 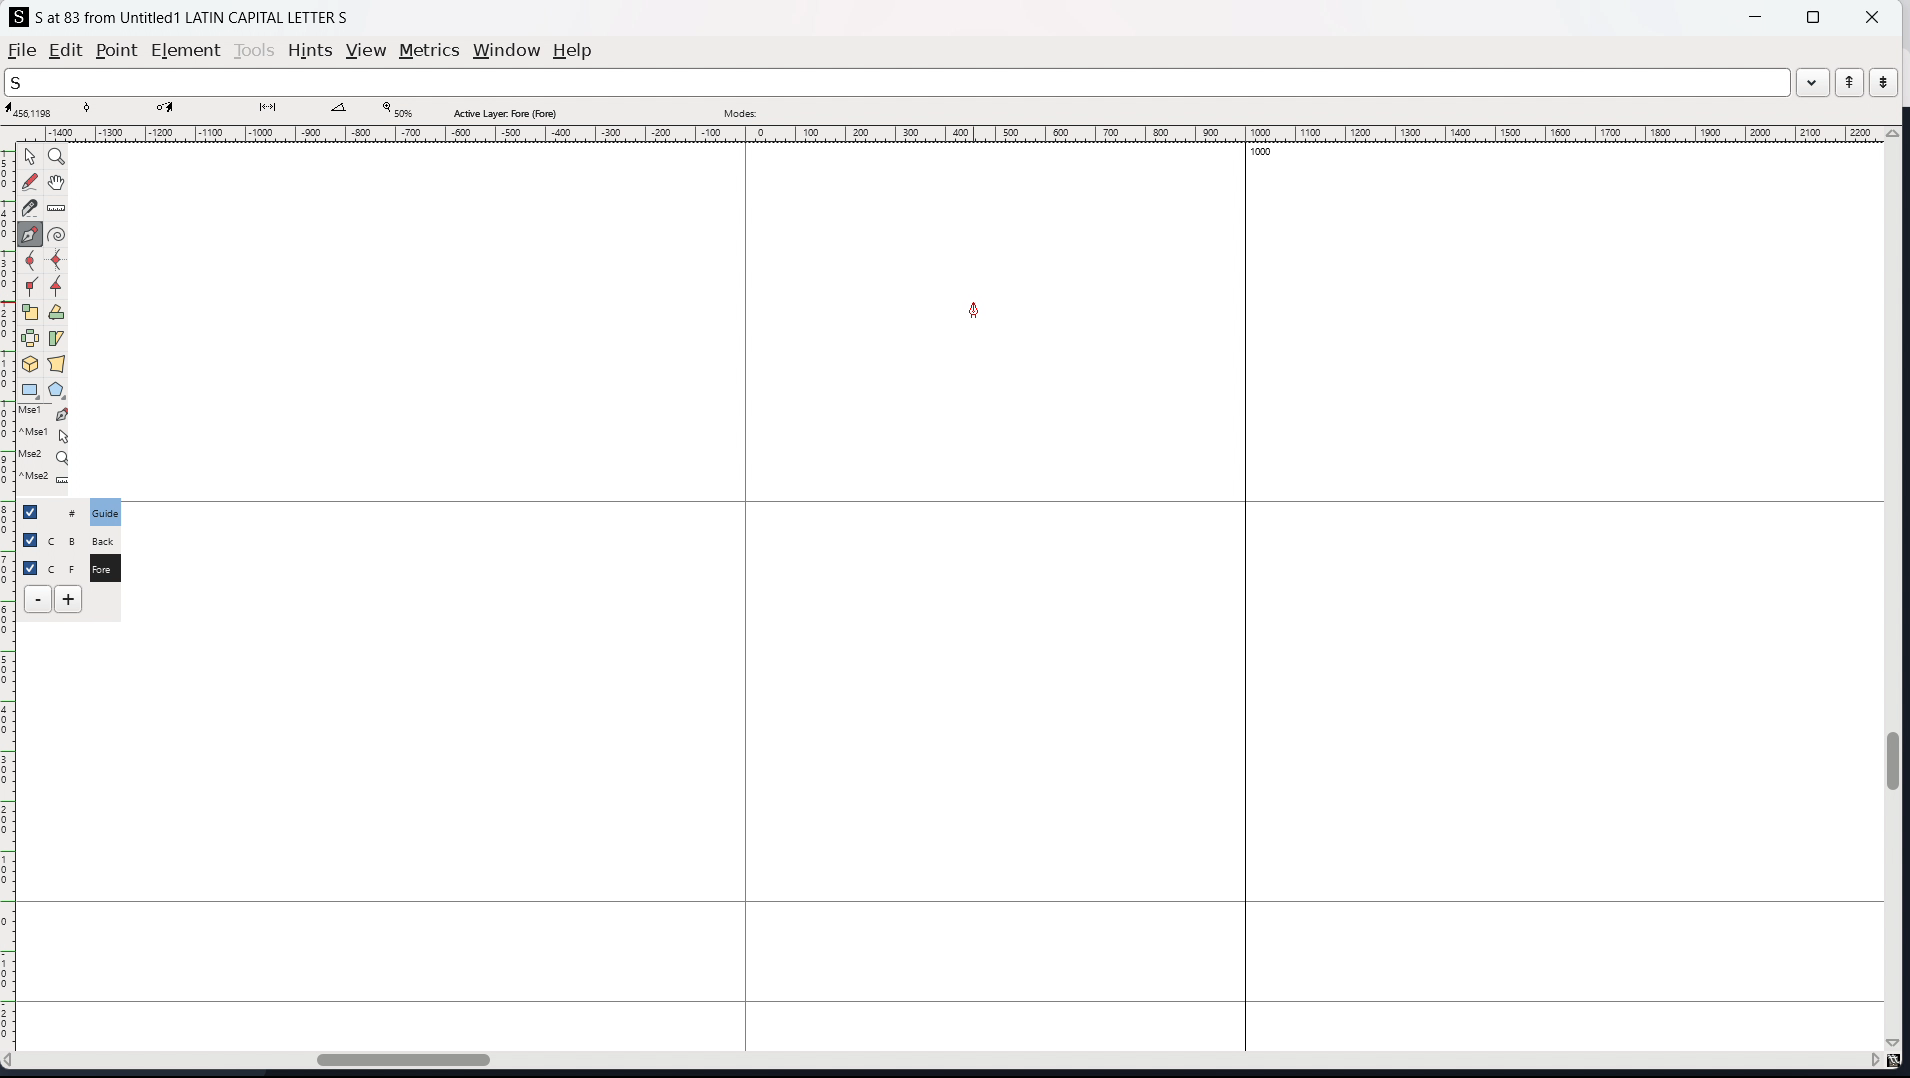 I want to click on pointer, so click(x=31, y=156).